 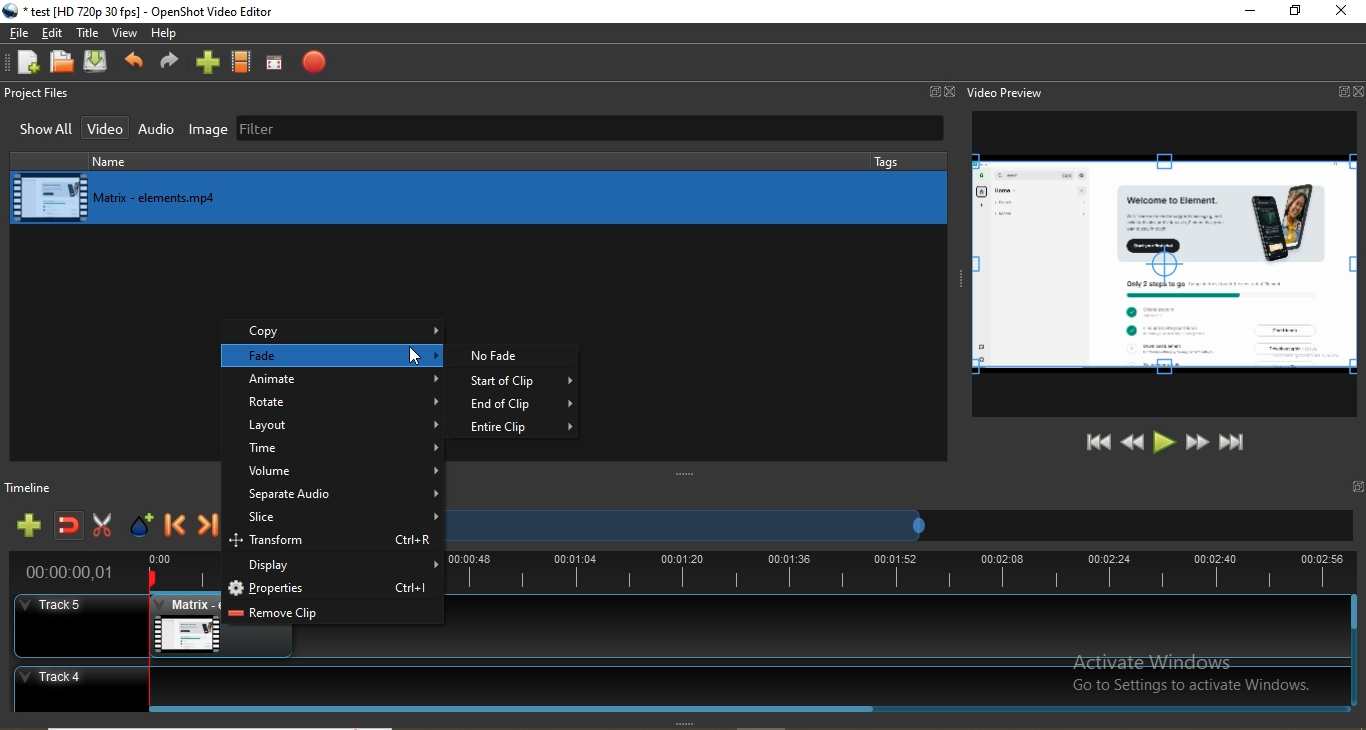 I want to click on Disable snapping, so click(x=70, y=528).